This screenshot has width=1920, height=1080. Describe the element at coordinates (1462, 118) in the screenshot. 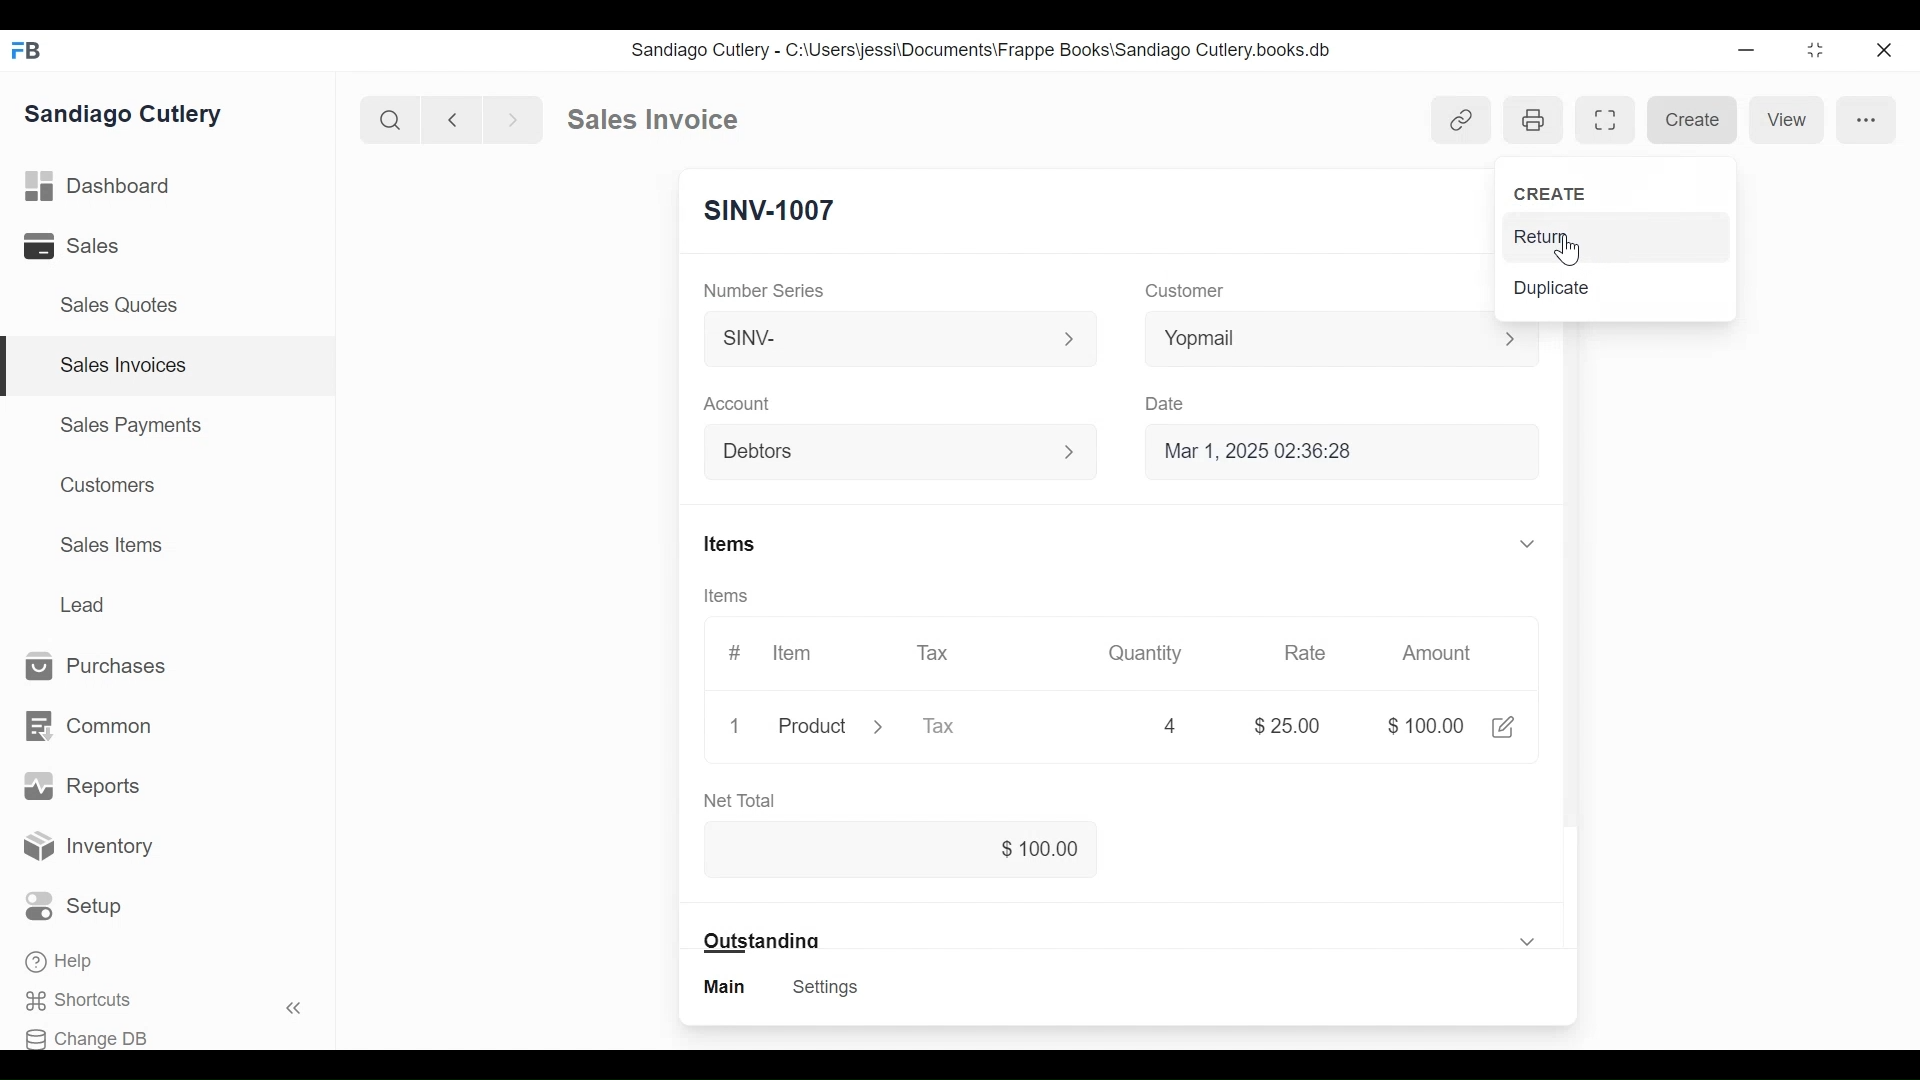

I see `Show linked entries` at that location.